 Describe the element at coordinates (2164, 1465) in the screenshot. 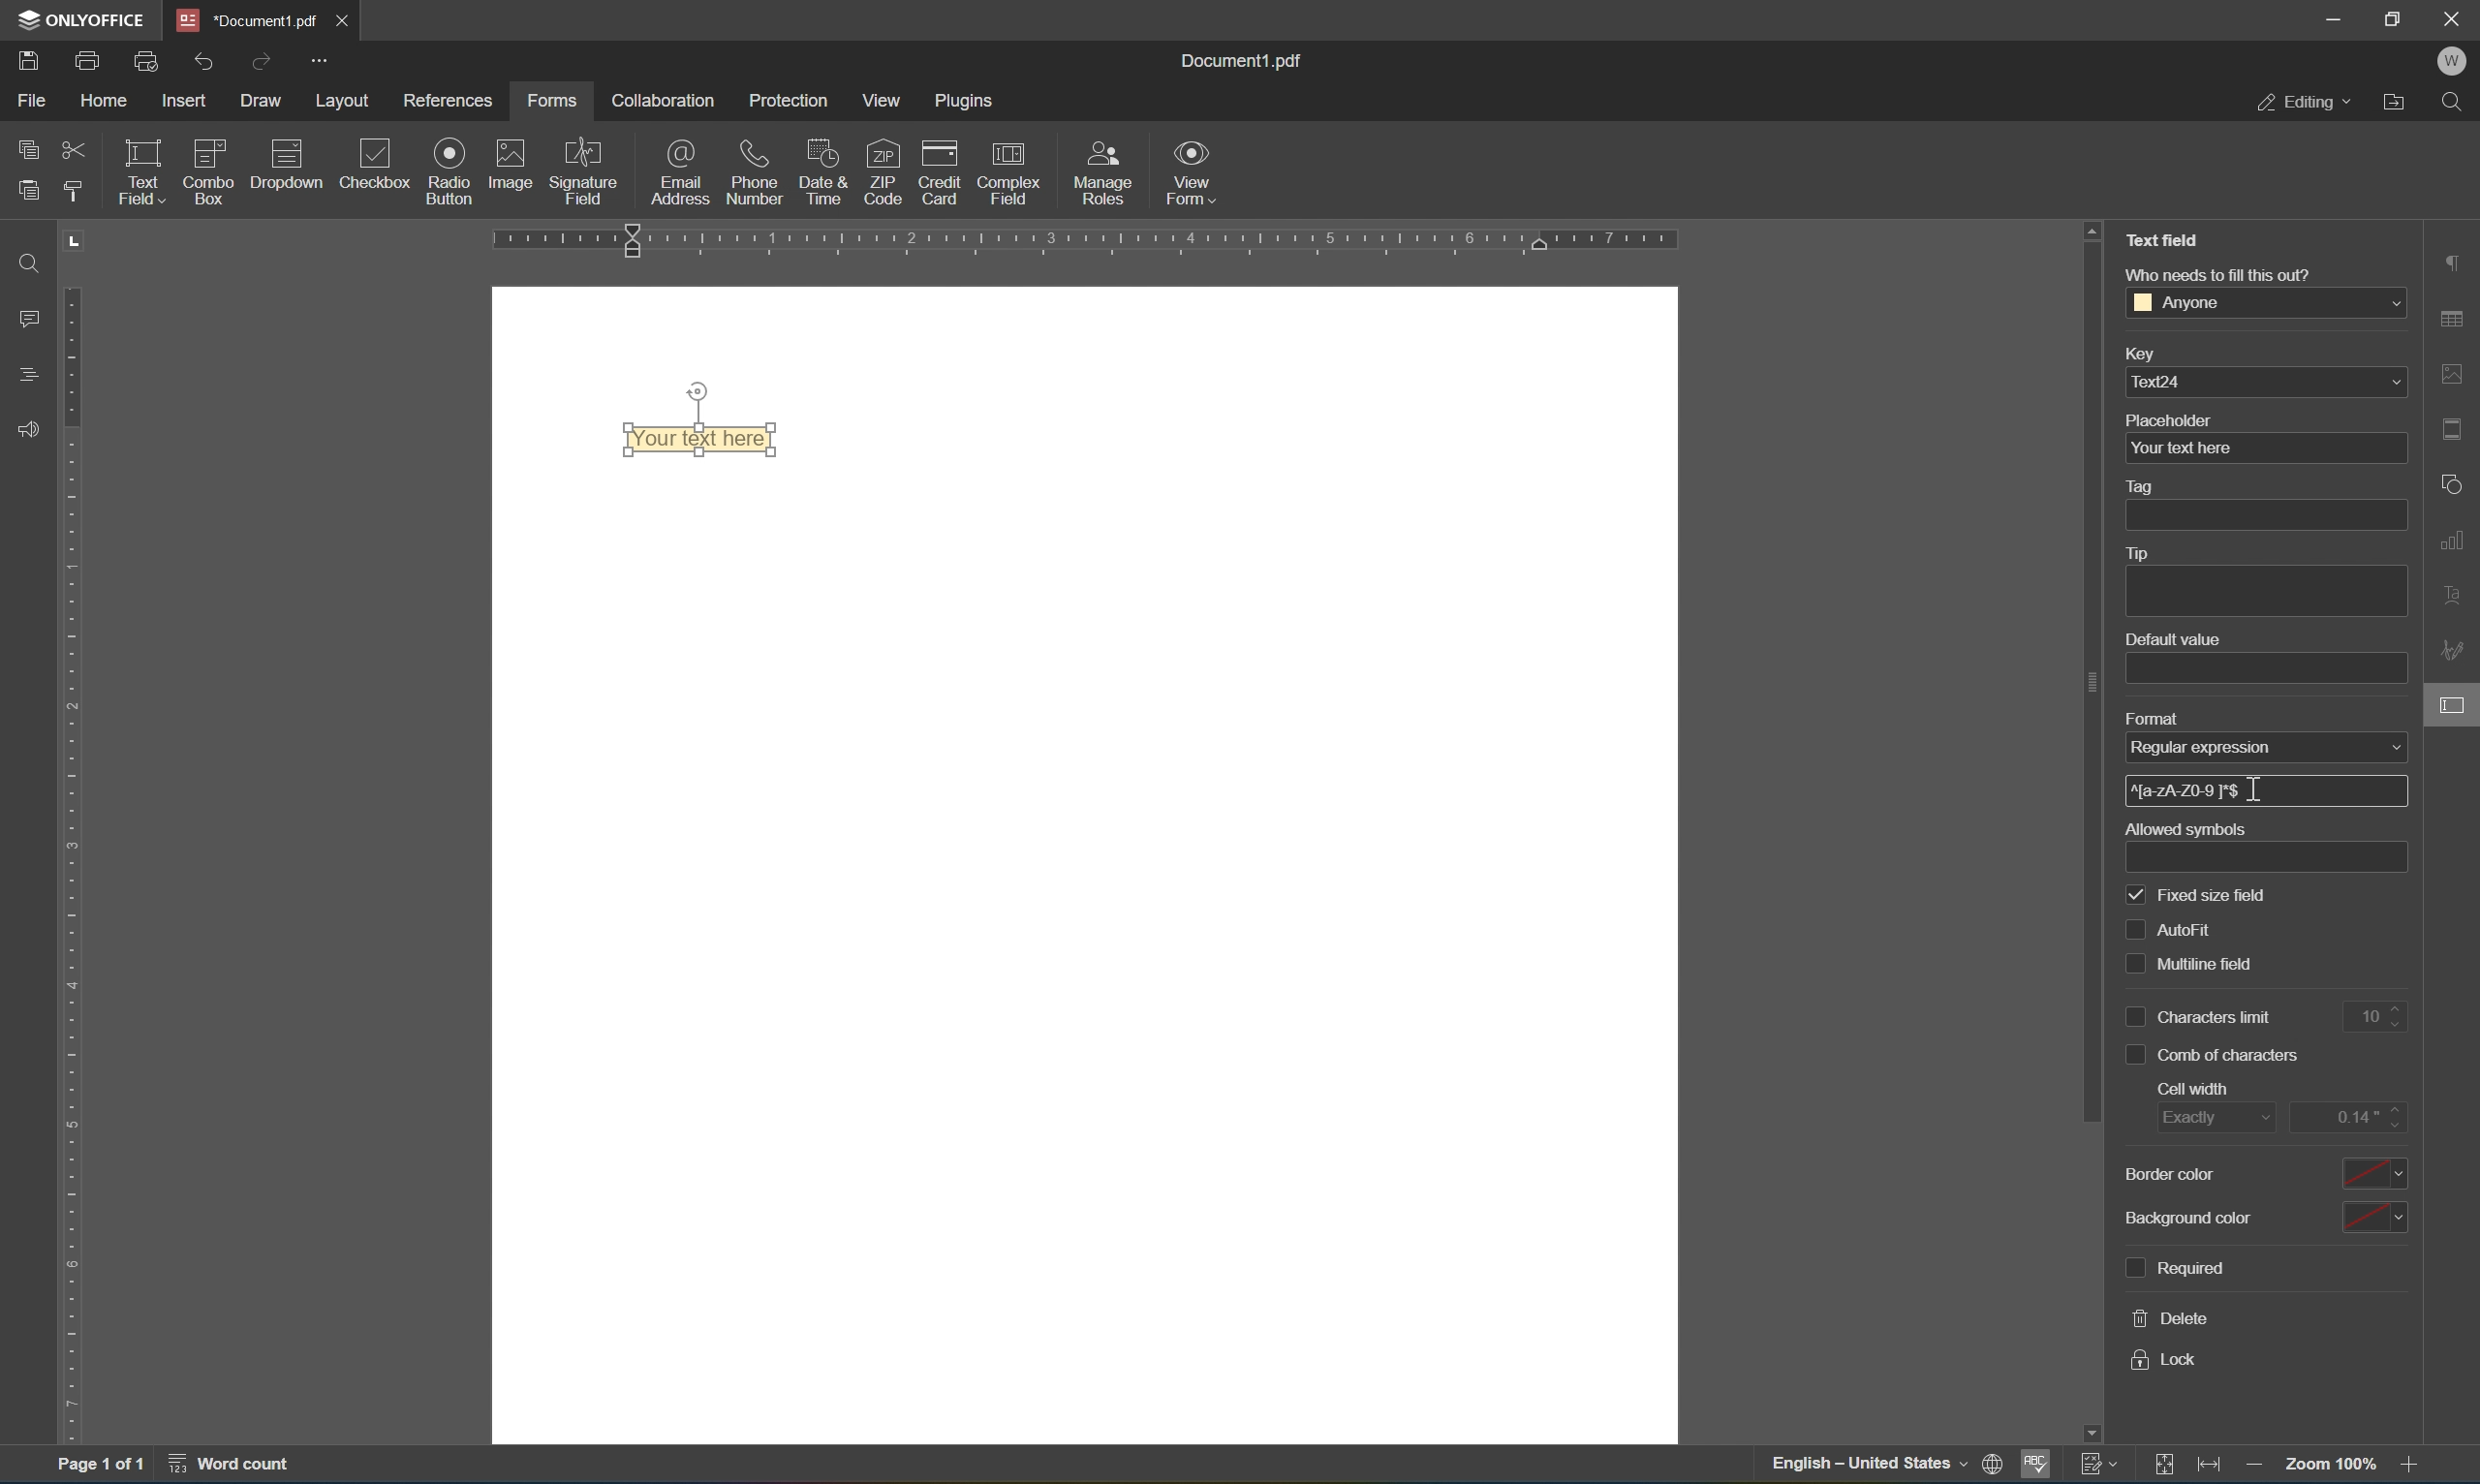

I see `fit to page` at that location.